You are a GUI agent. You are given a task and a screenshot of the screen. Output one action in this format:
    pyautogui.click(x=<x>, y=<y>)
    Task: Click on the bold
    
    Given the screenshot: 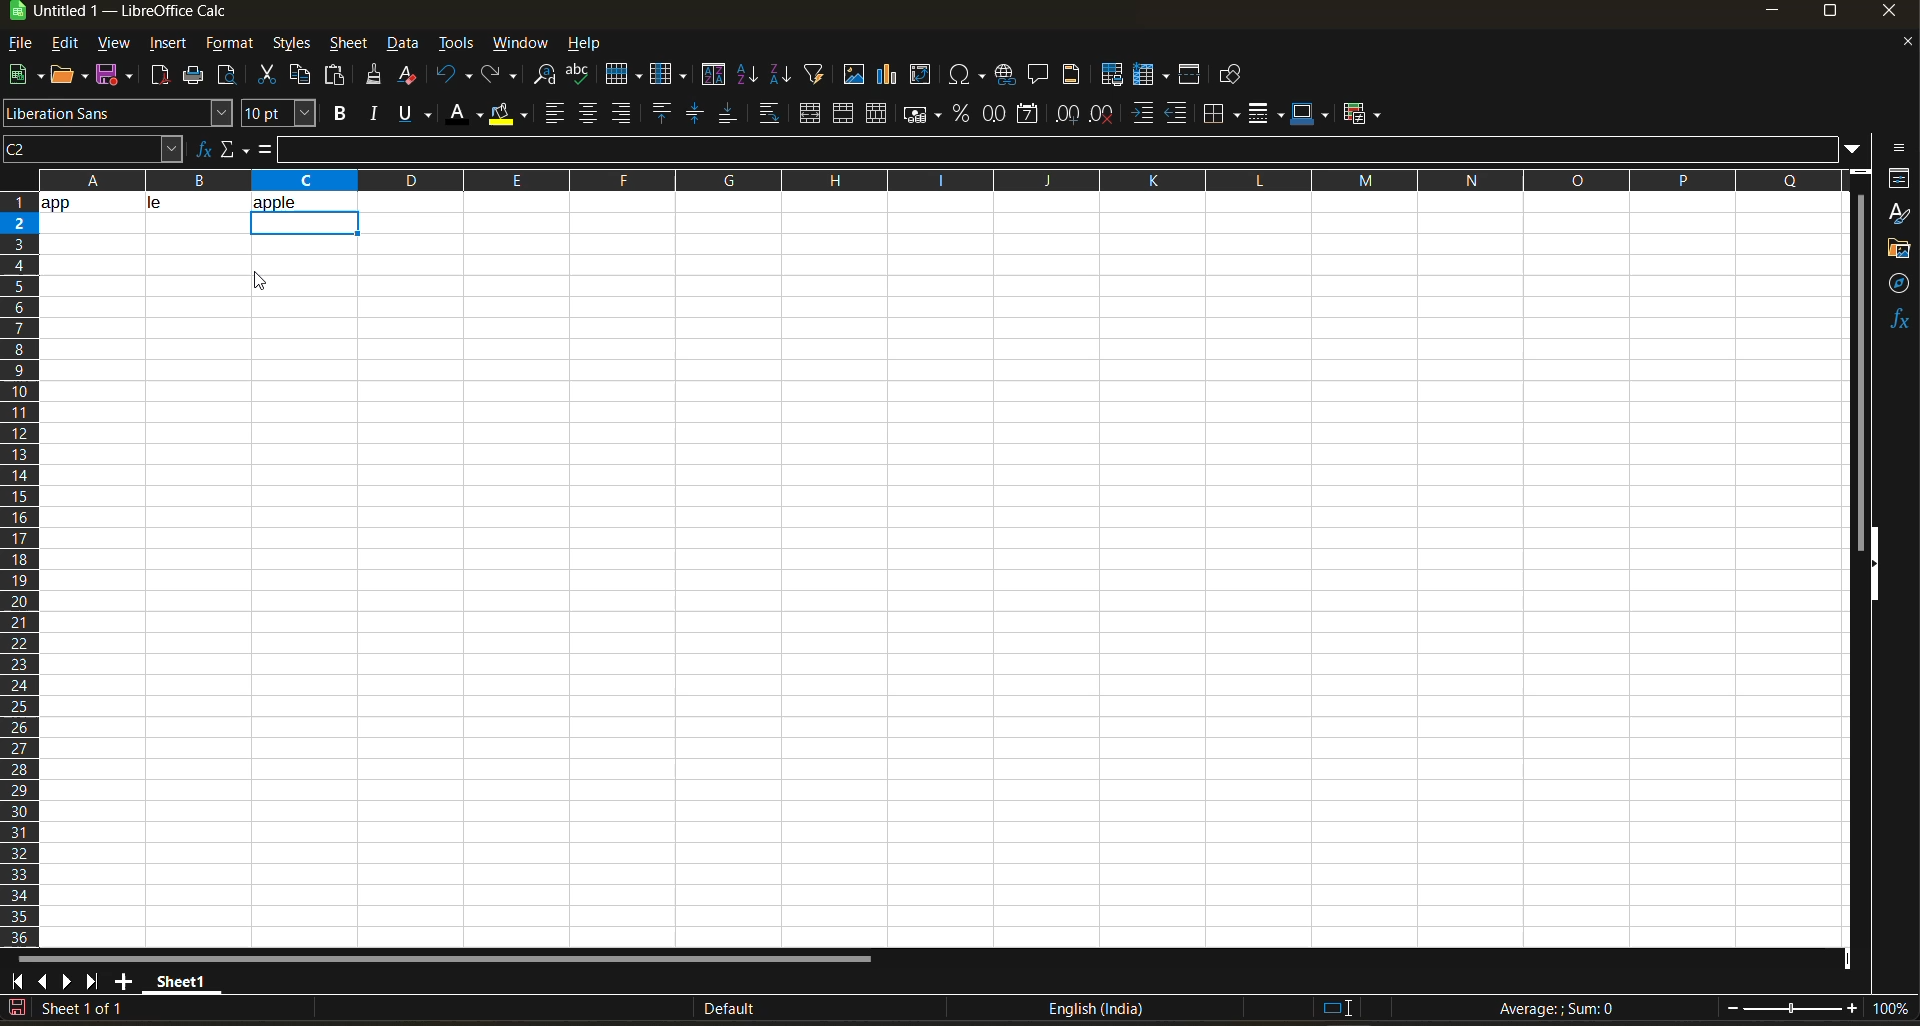 What is the action you would take?
    pyautogui.click(x=337, y=114)
    